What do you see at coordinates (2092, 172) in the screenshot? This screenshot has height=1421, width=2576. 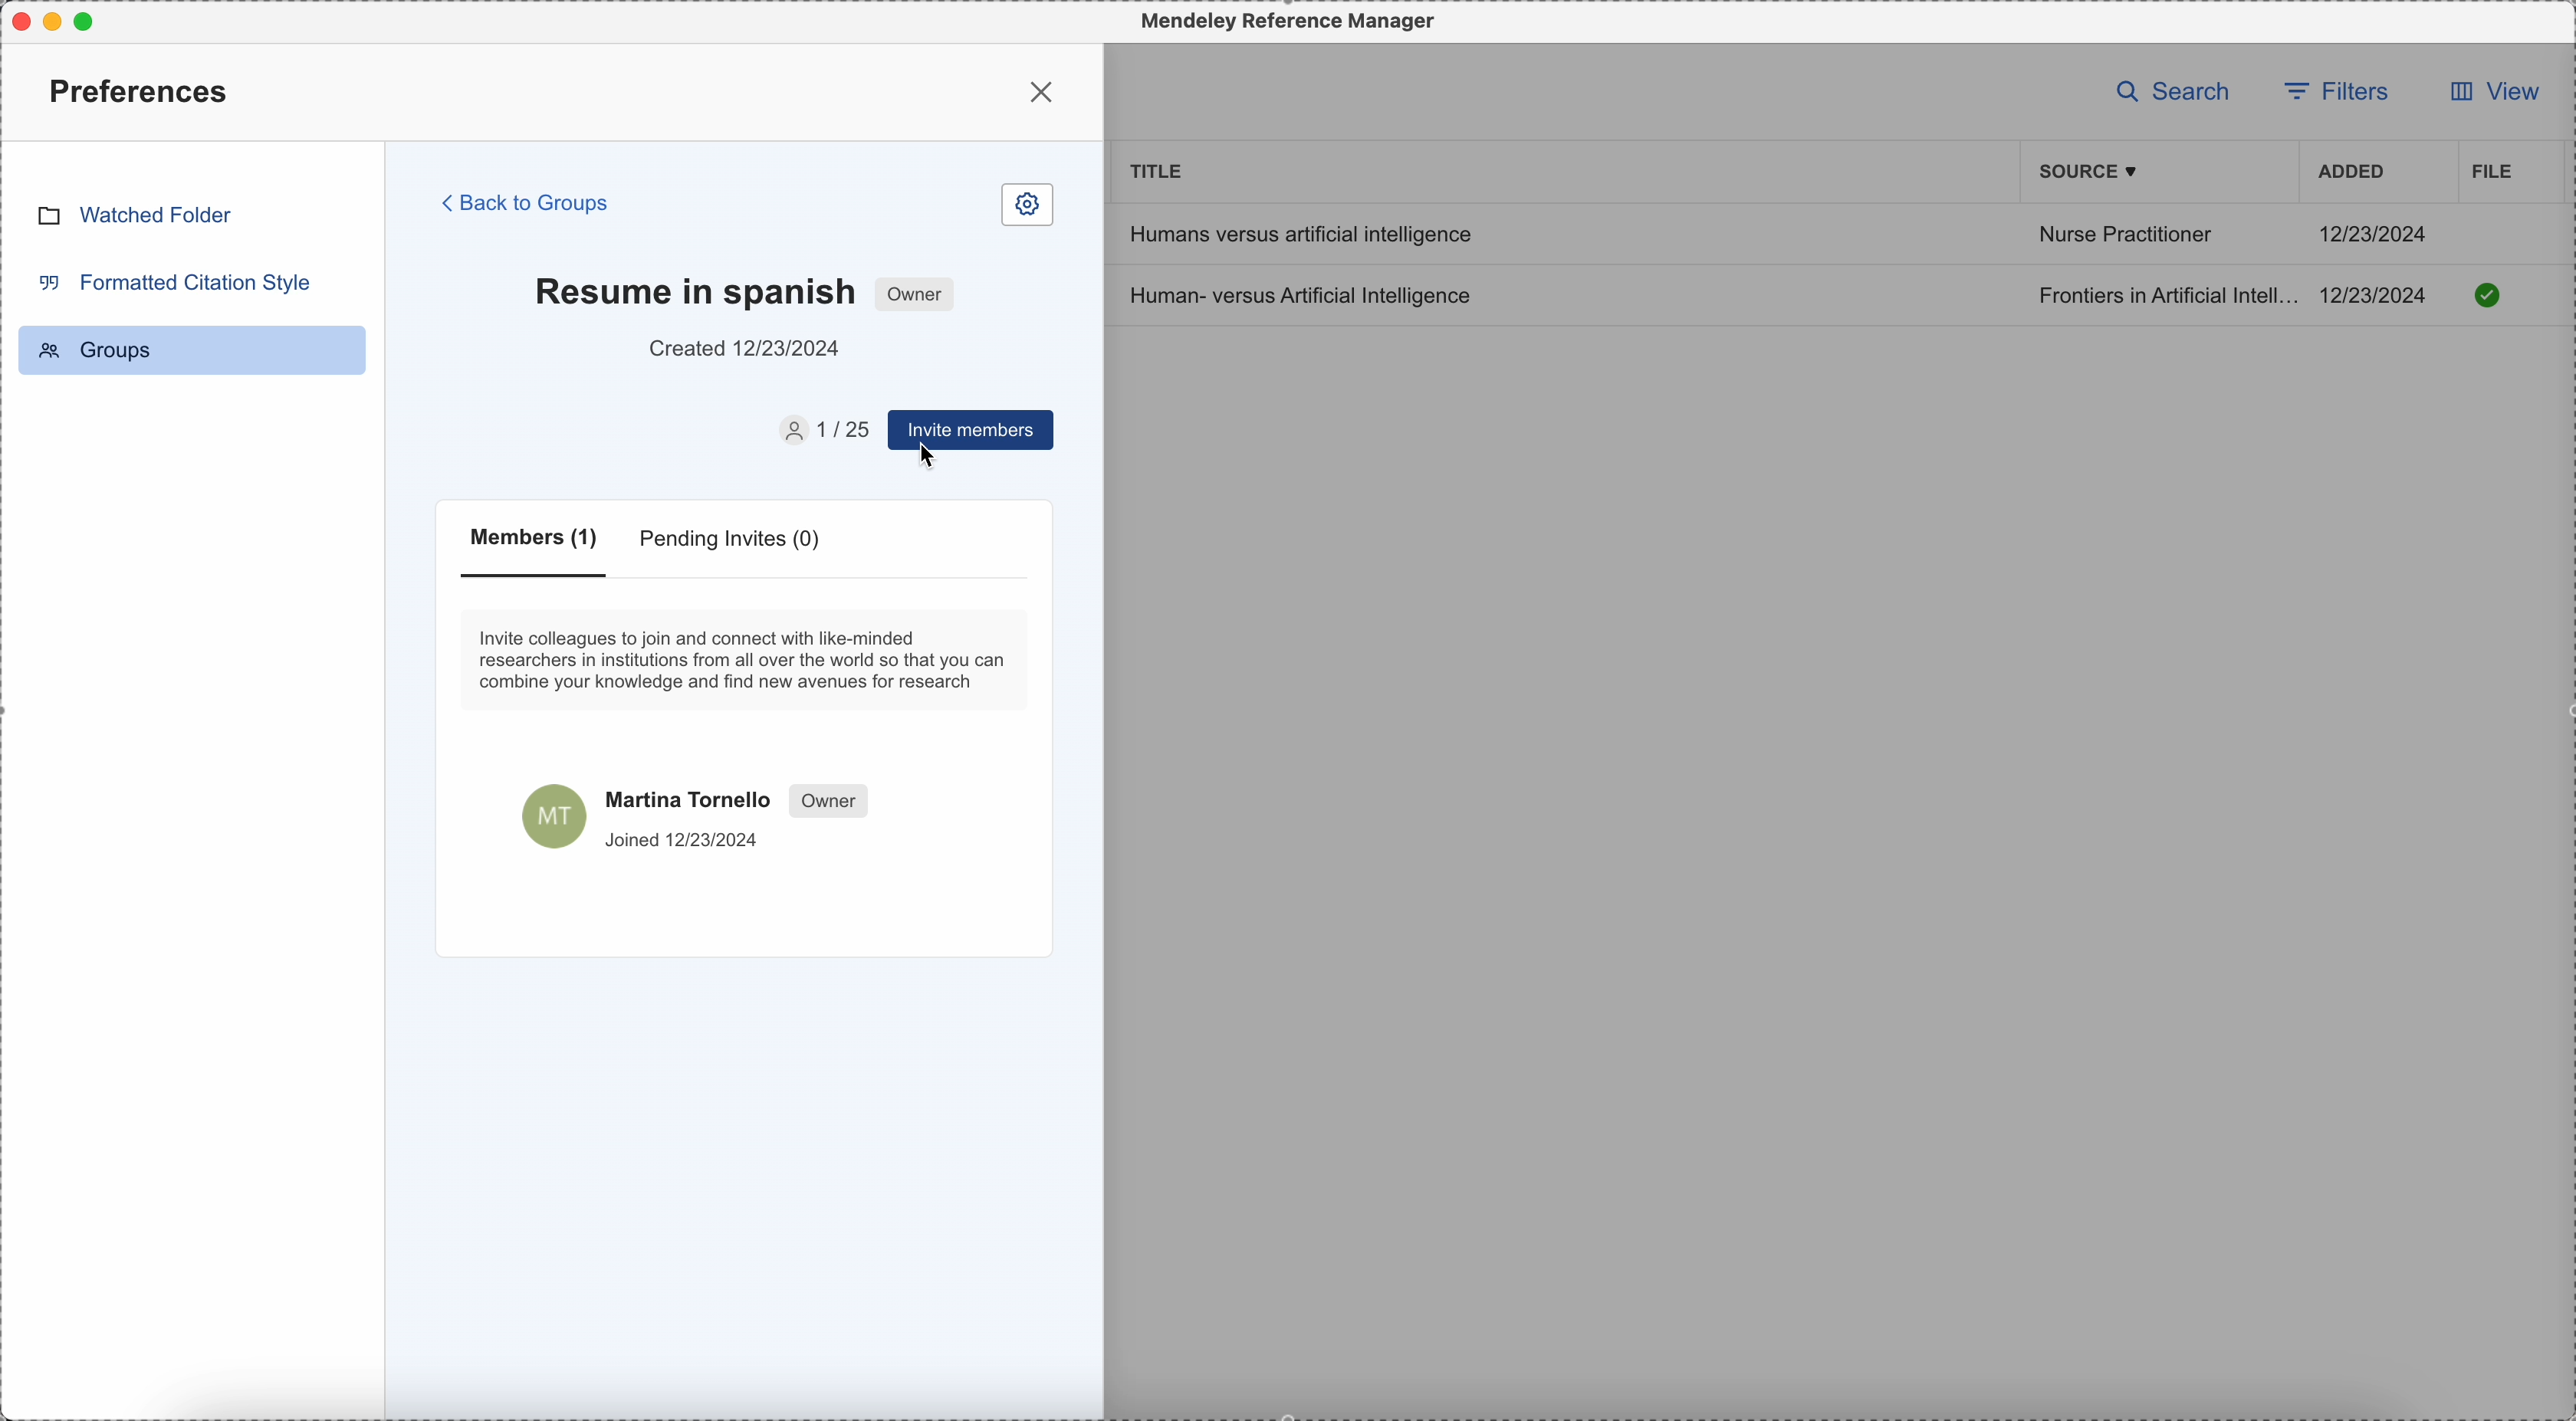 I see `source` at bounding box center [2092, 172].